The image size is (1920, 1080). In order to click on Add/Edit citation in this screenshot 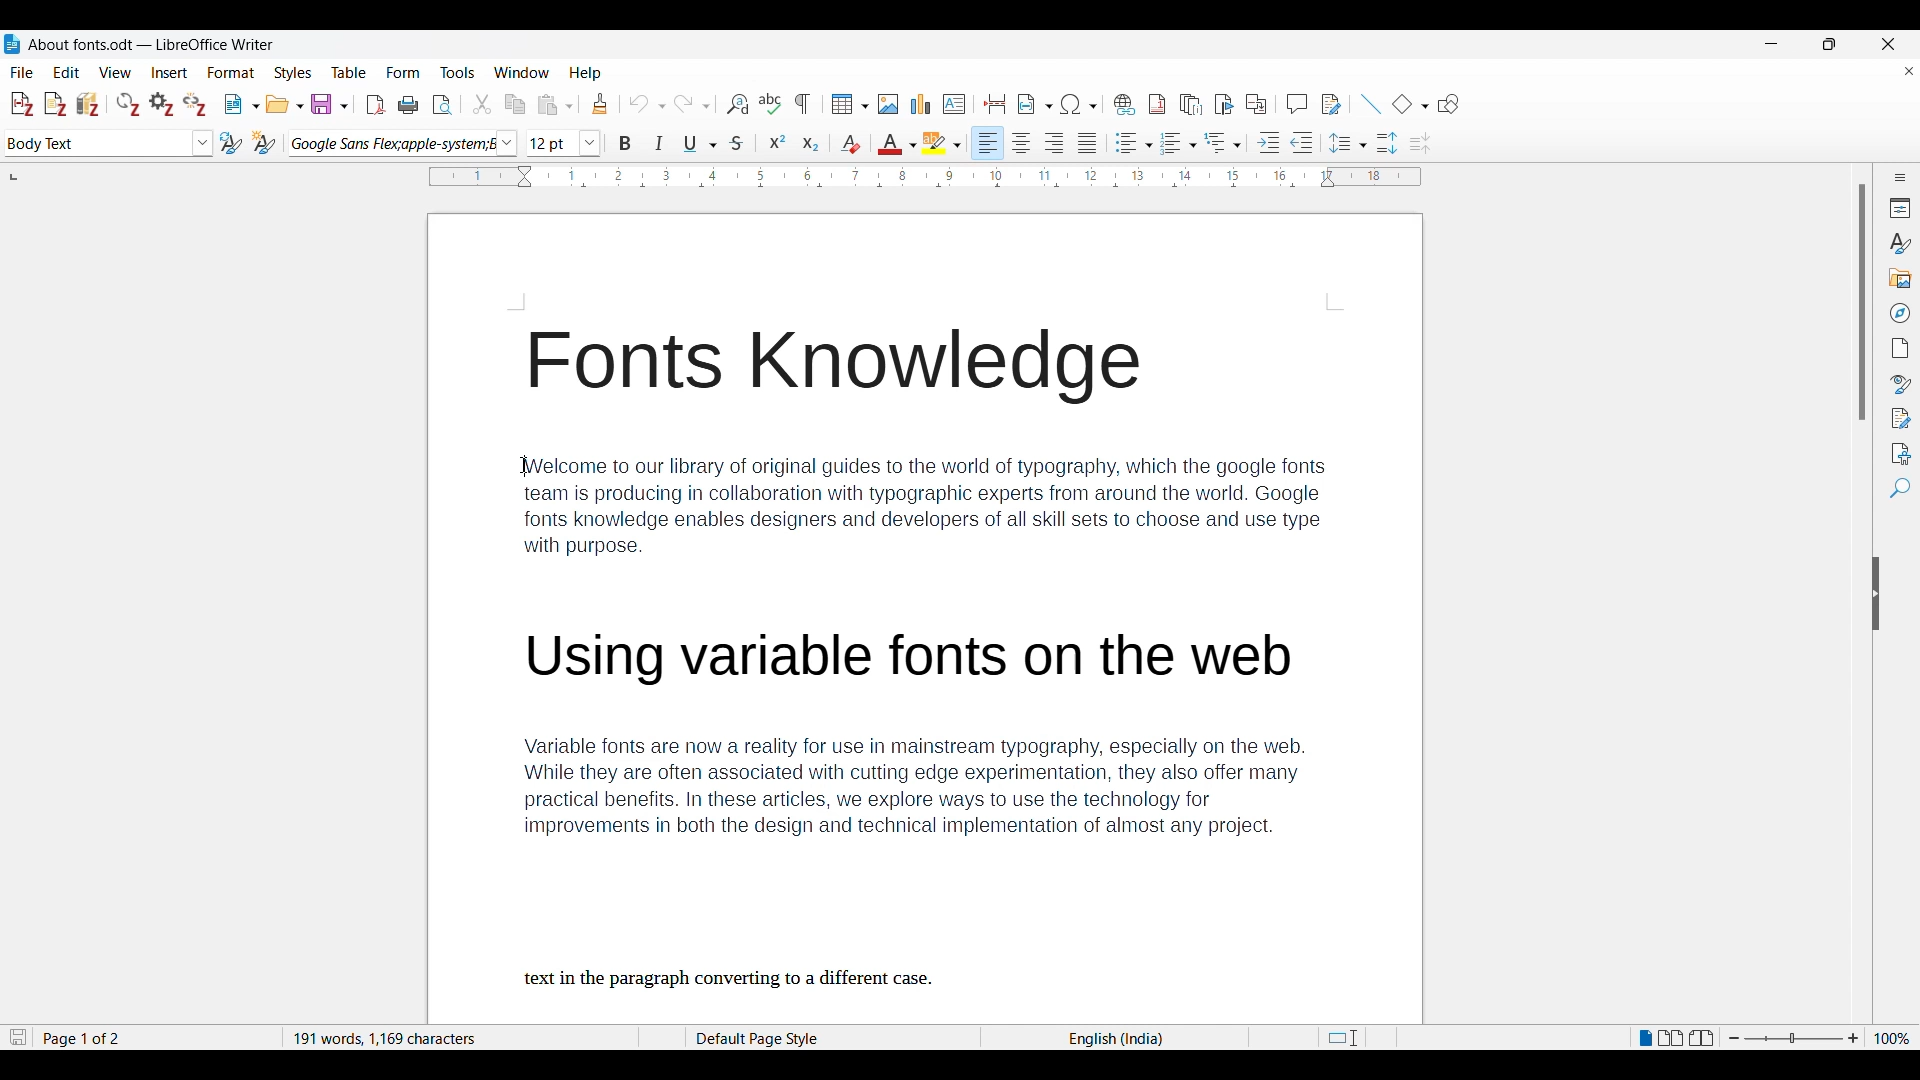, I will do `click(22, 104)`.